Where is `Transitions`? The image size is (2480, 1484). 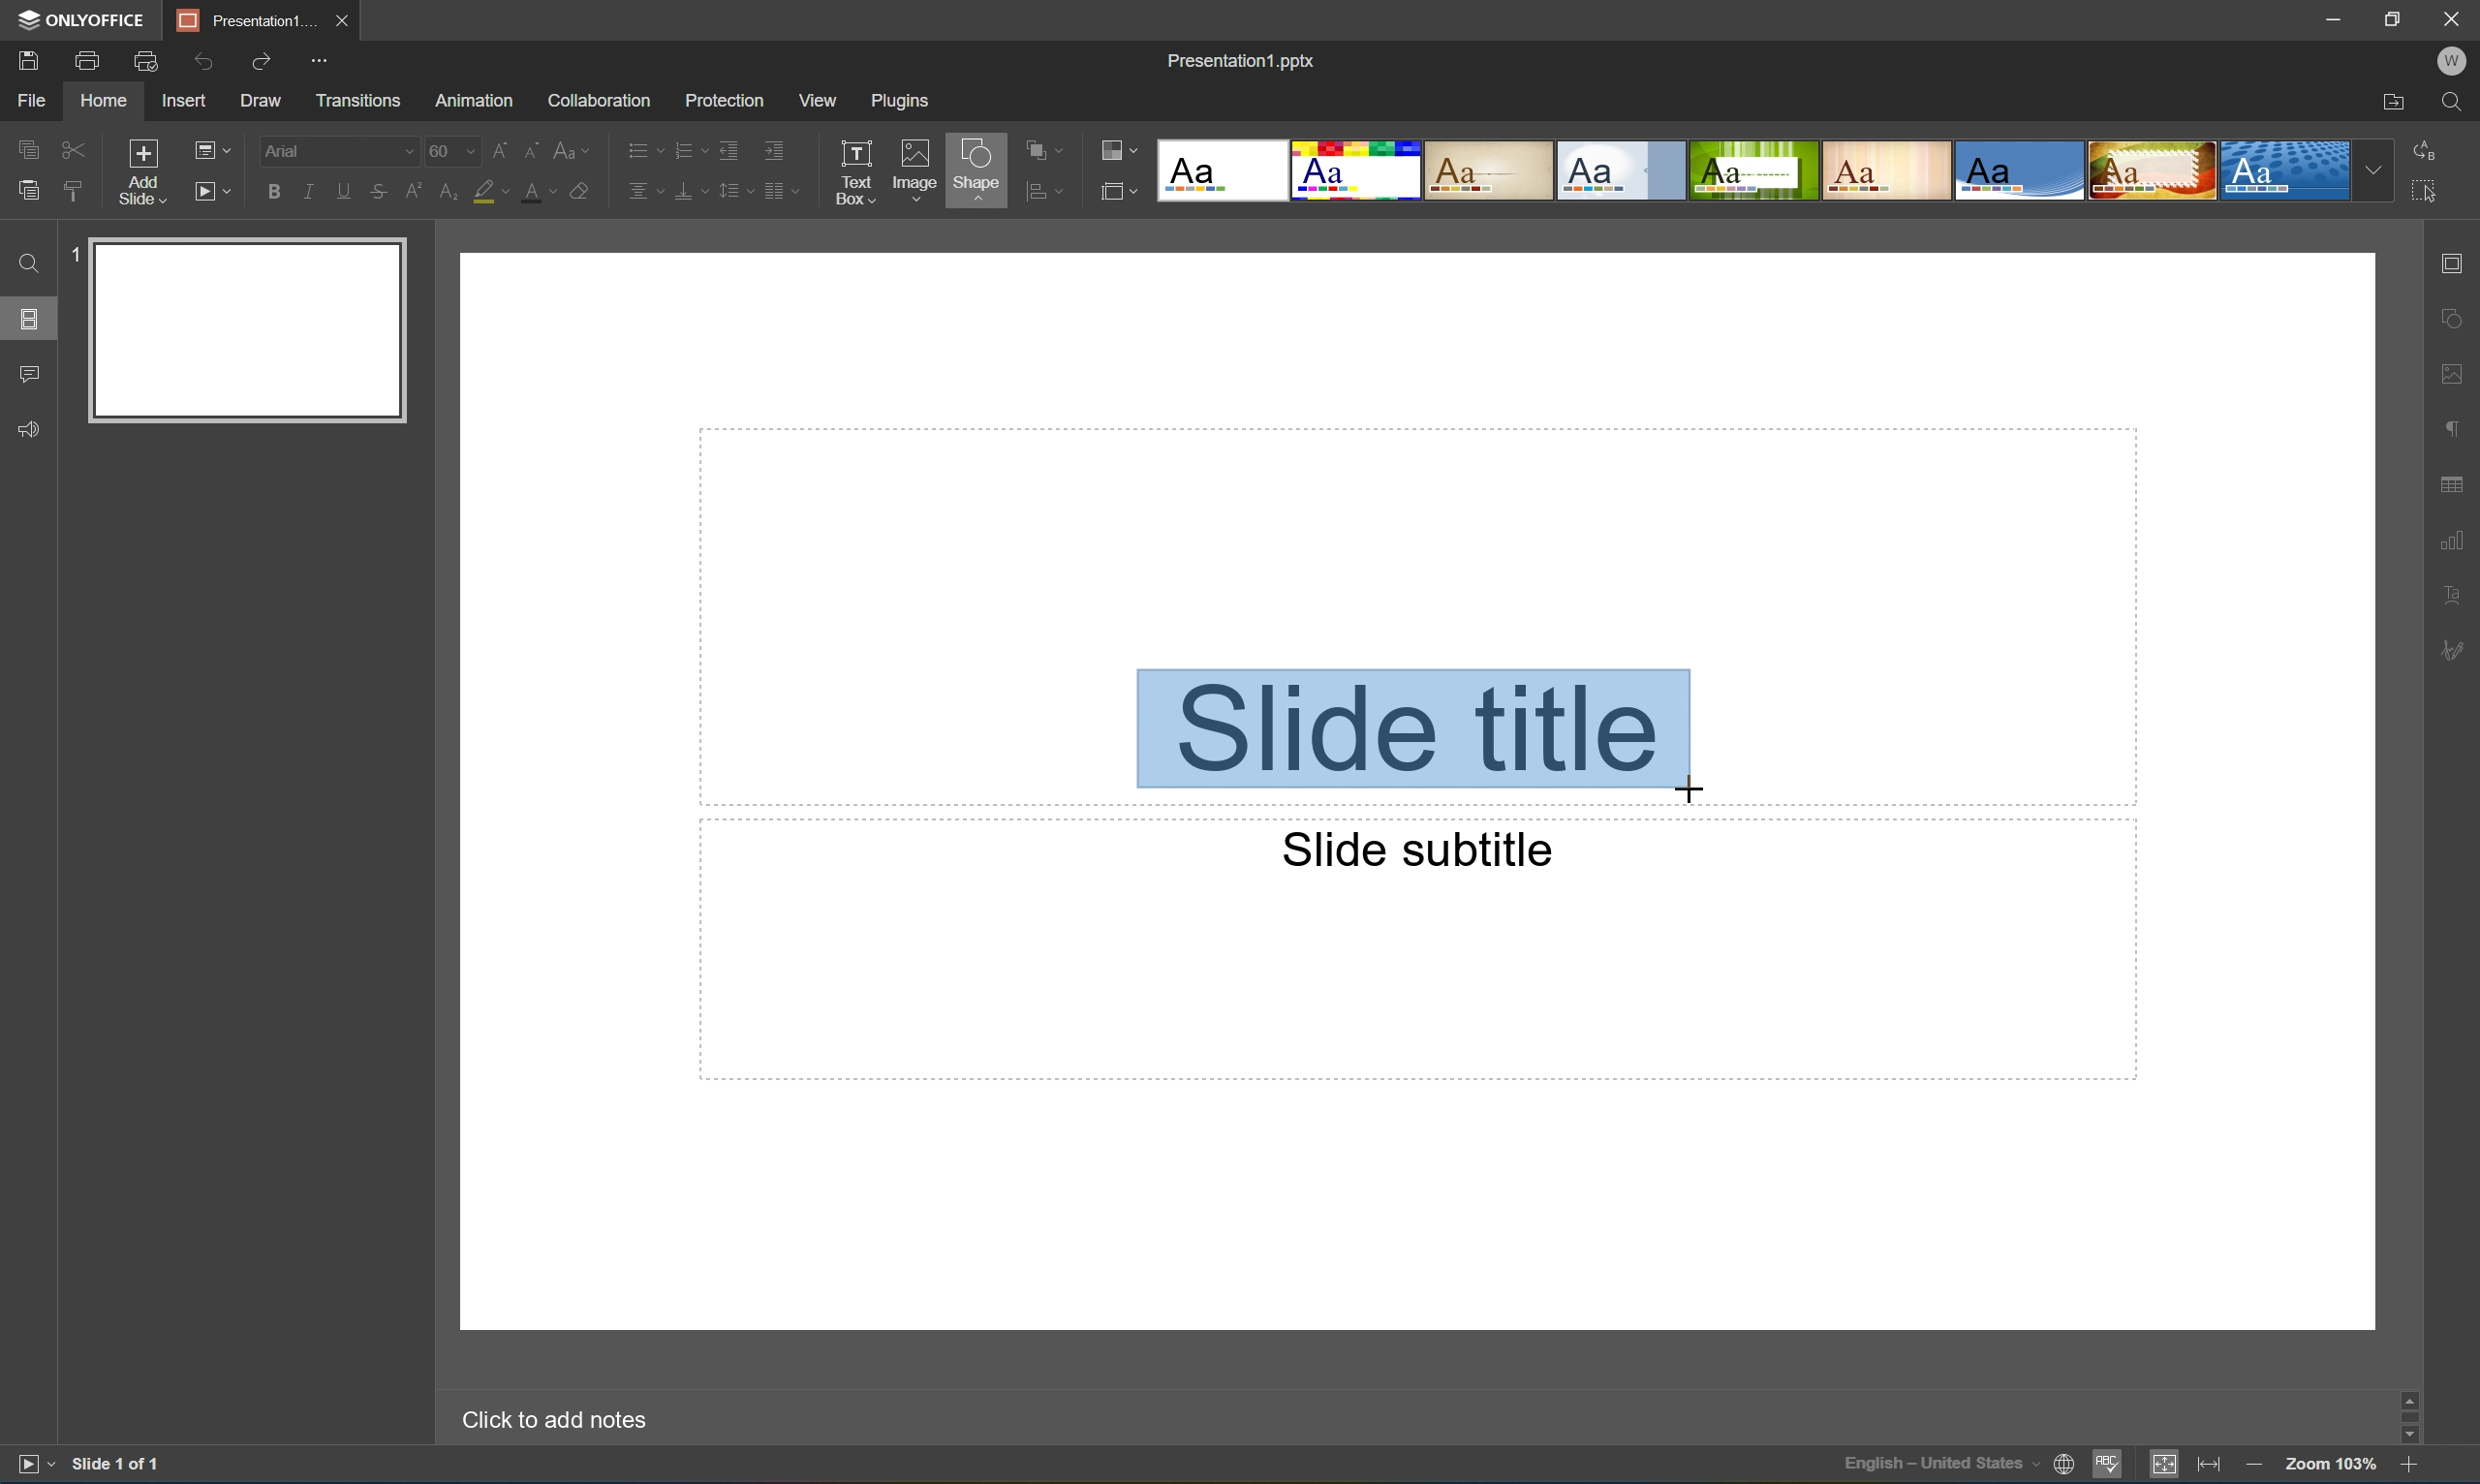 Transitions is located at coordinates (355, 101).